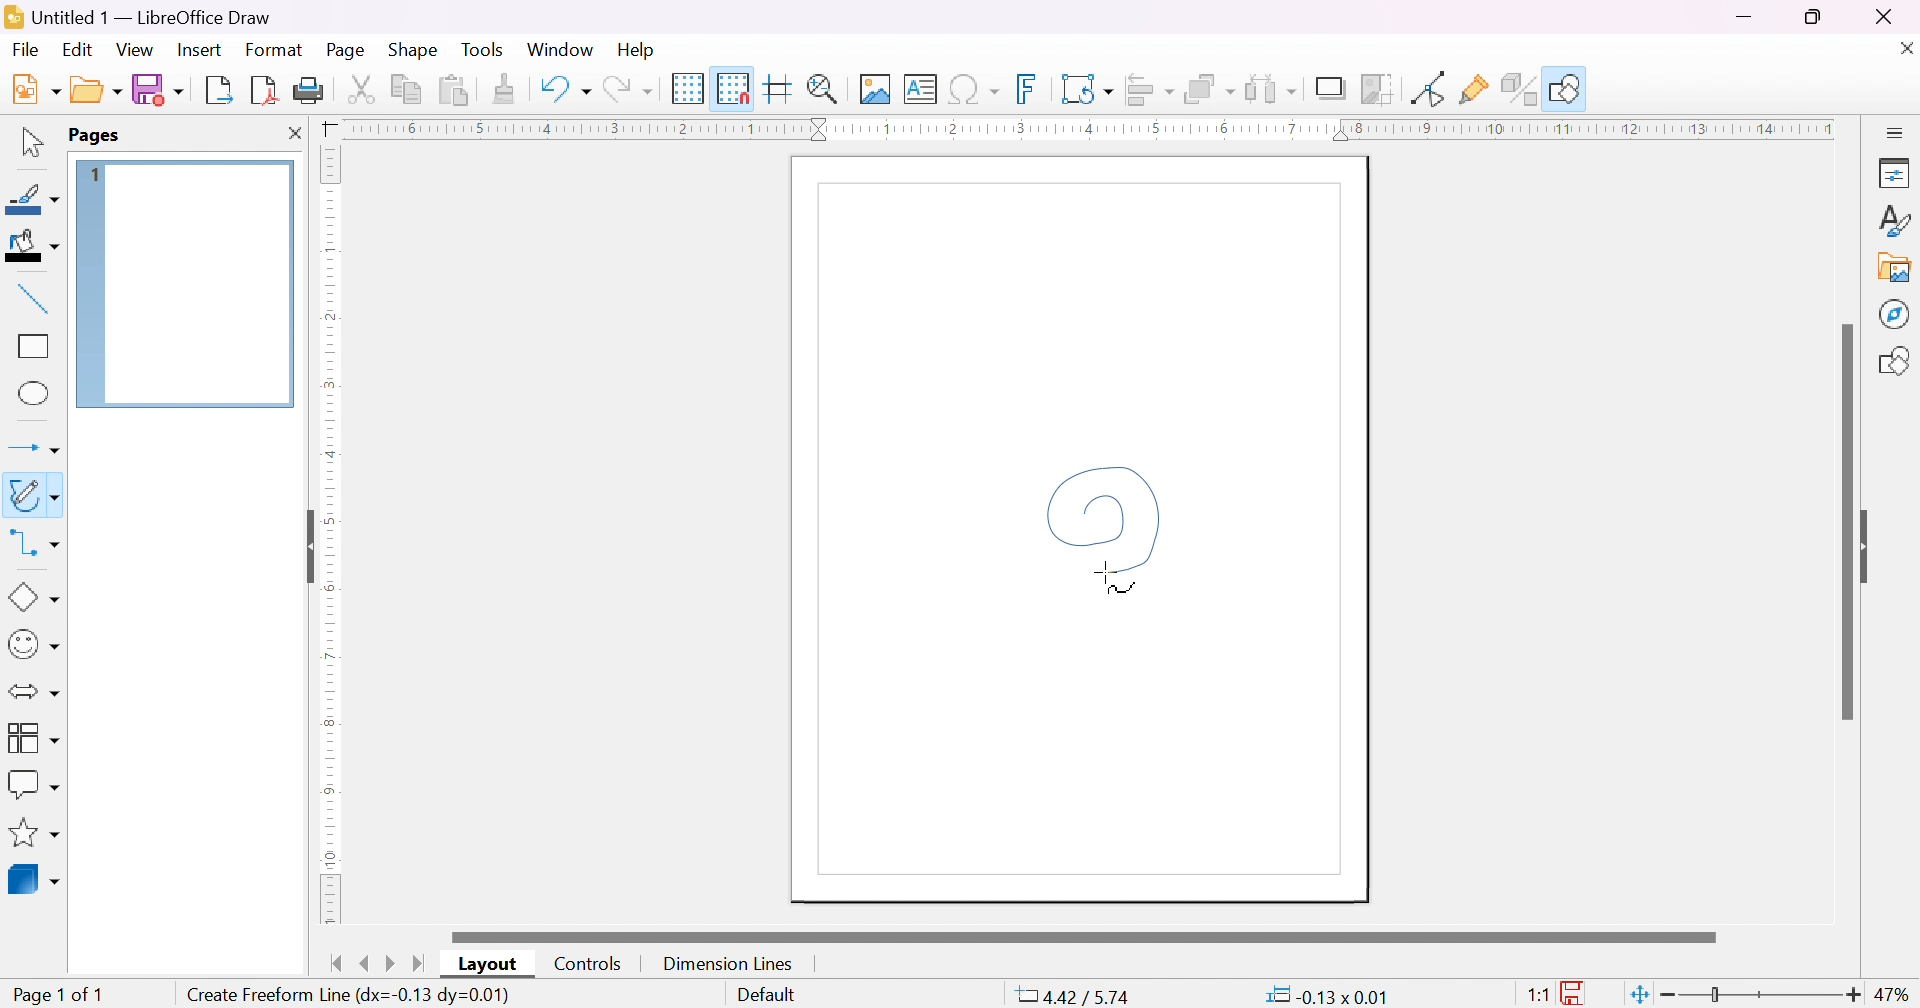 The height and width of the screenshot is (1008, 1920). What do you see at coordinates (1517, 89) in the screenshot?
I see `toggle extrusion` at bounding box center [1517, 89].